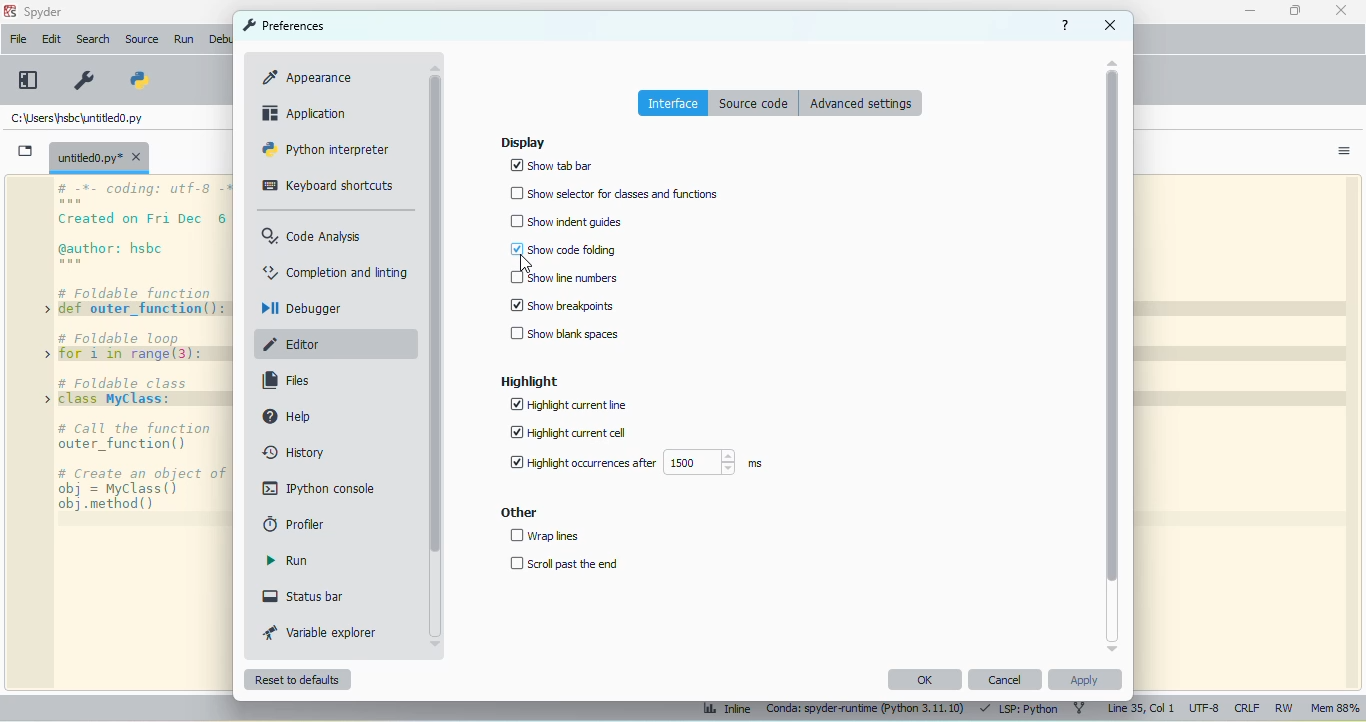 The image size is (1366, 722). I want to click on variable explorer, so click(322, 632).